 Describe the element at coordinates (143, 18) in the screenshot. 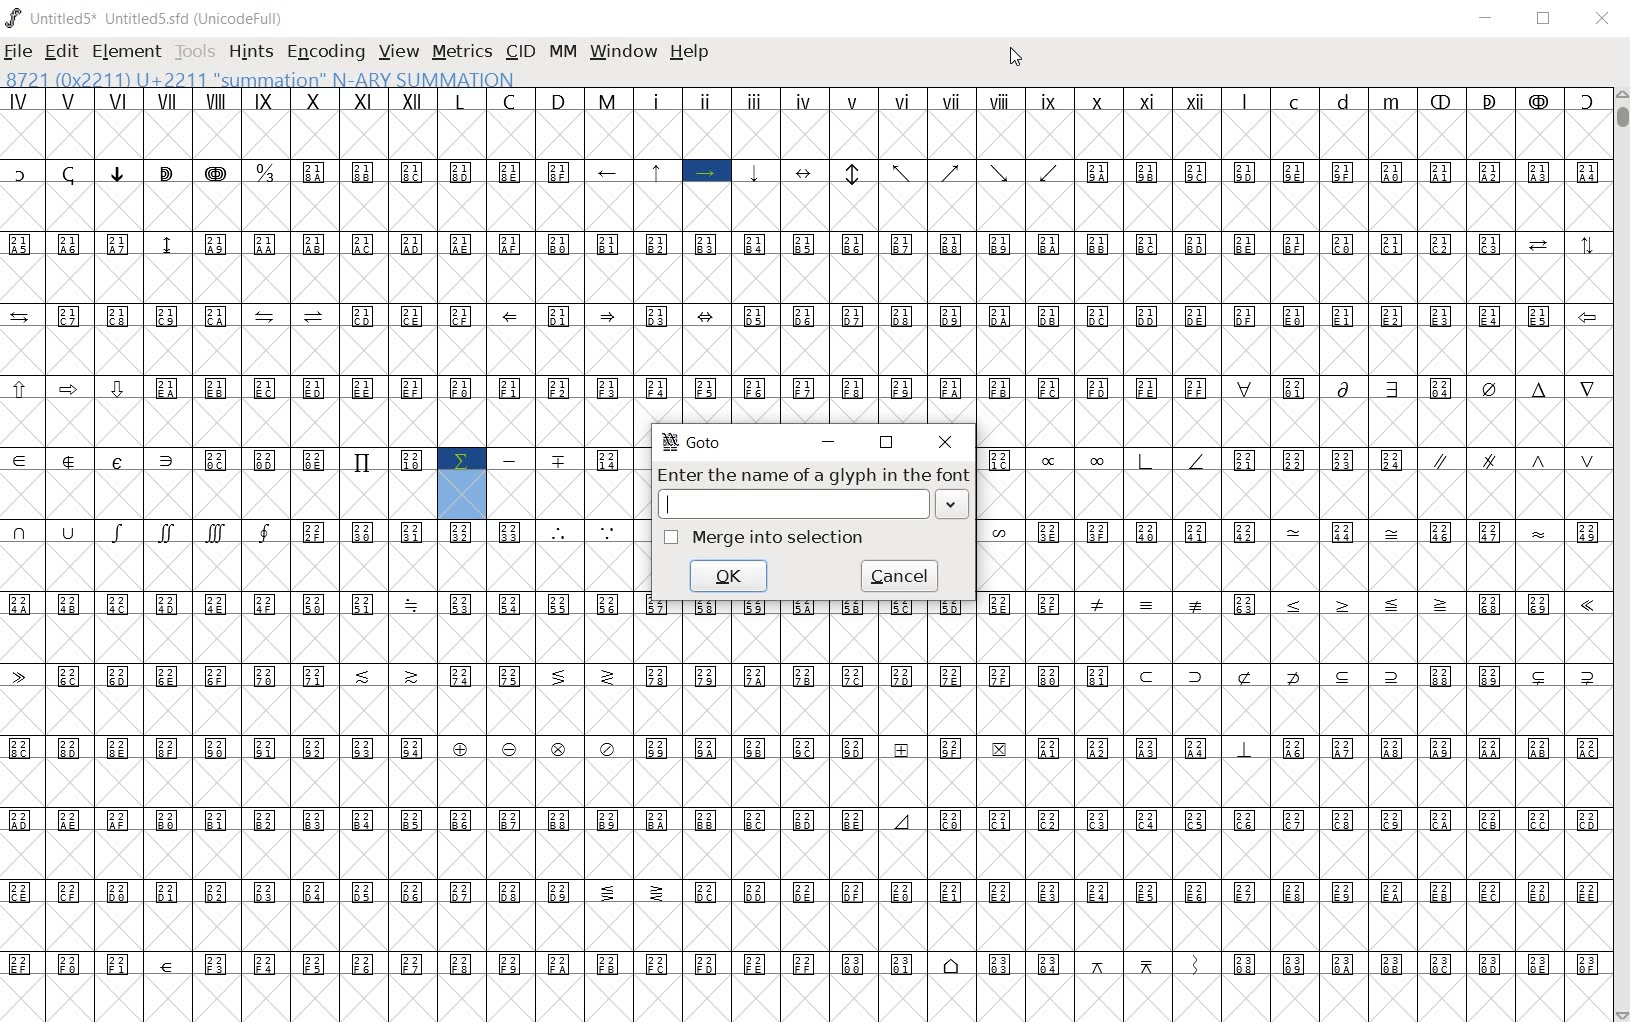

I see `Untitled1 Untitled1.sfd (UnicodeFull)` at that location.